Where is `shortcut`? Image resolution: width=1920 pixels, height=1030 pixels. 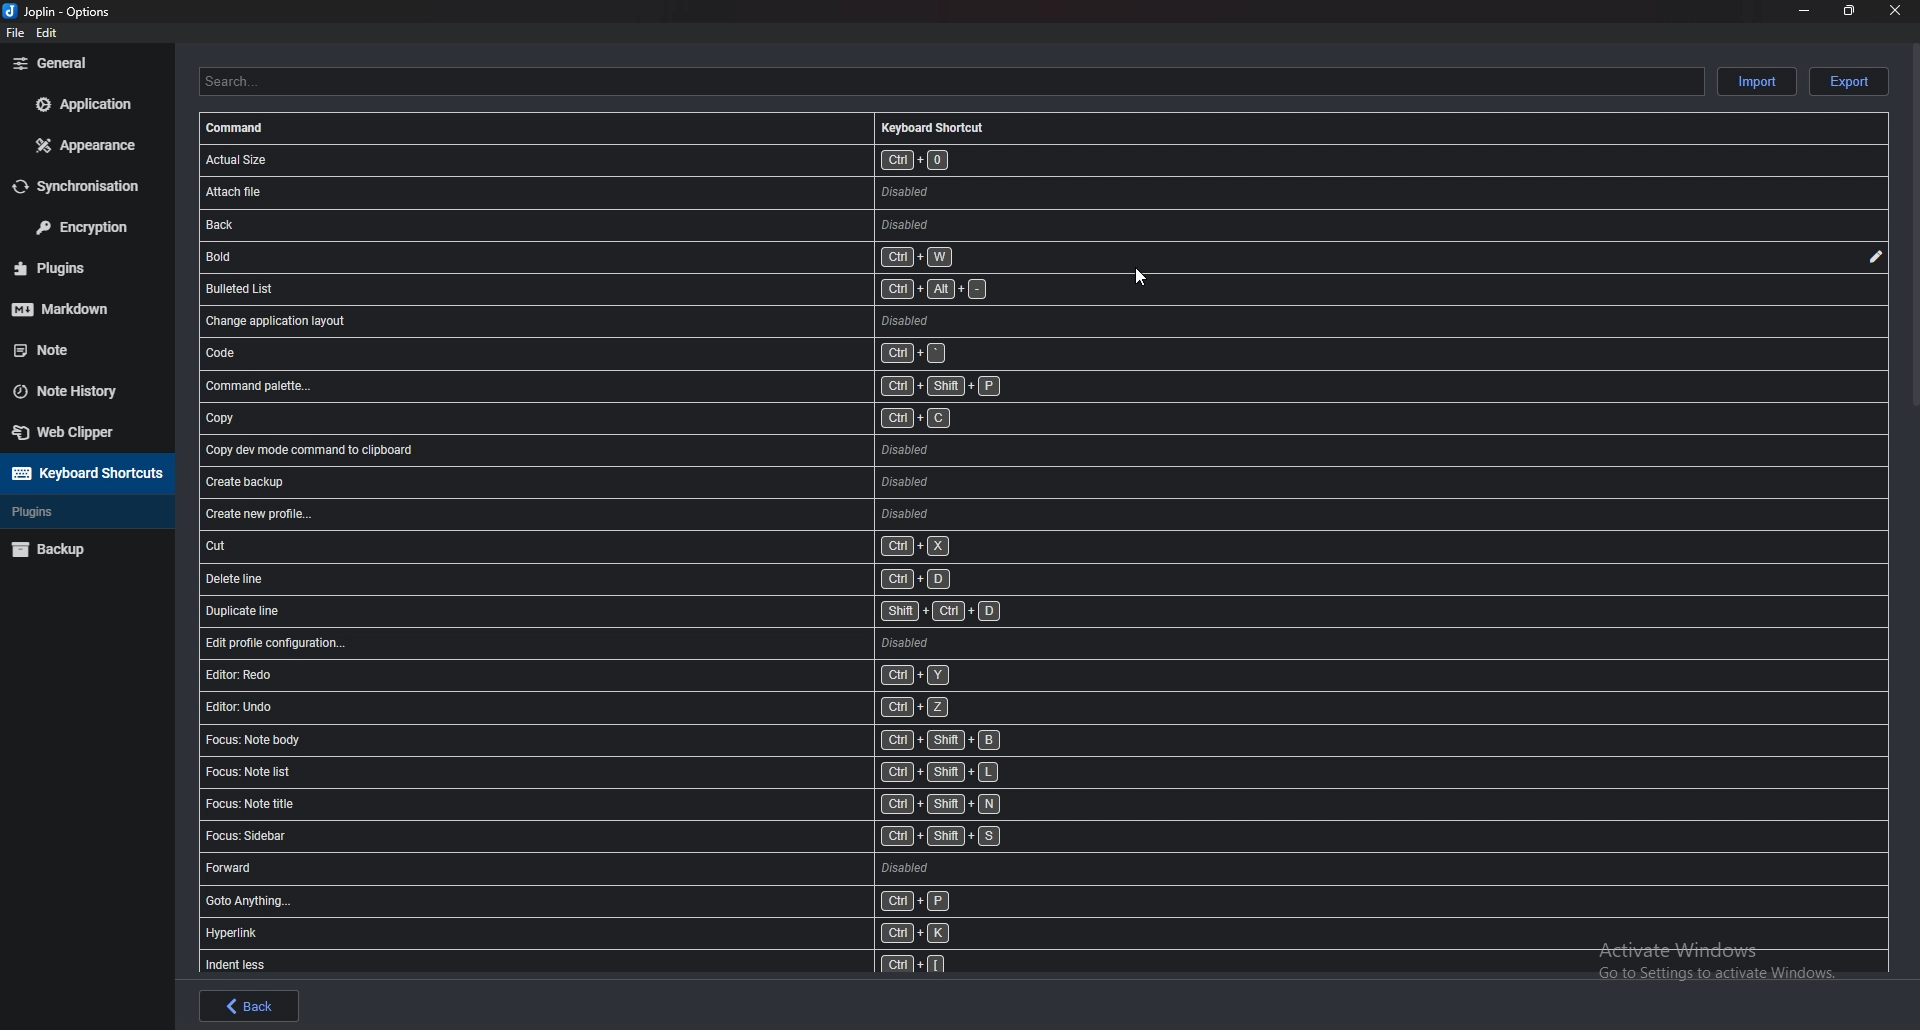 shortcut is located at coordinates (595, 256).